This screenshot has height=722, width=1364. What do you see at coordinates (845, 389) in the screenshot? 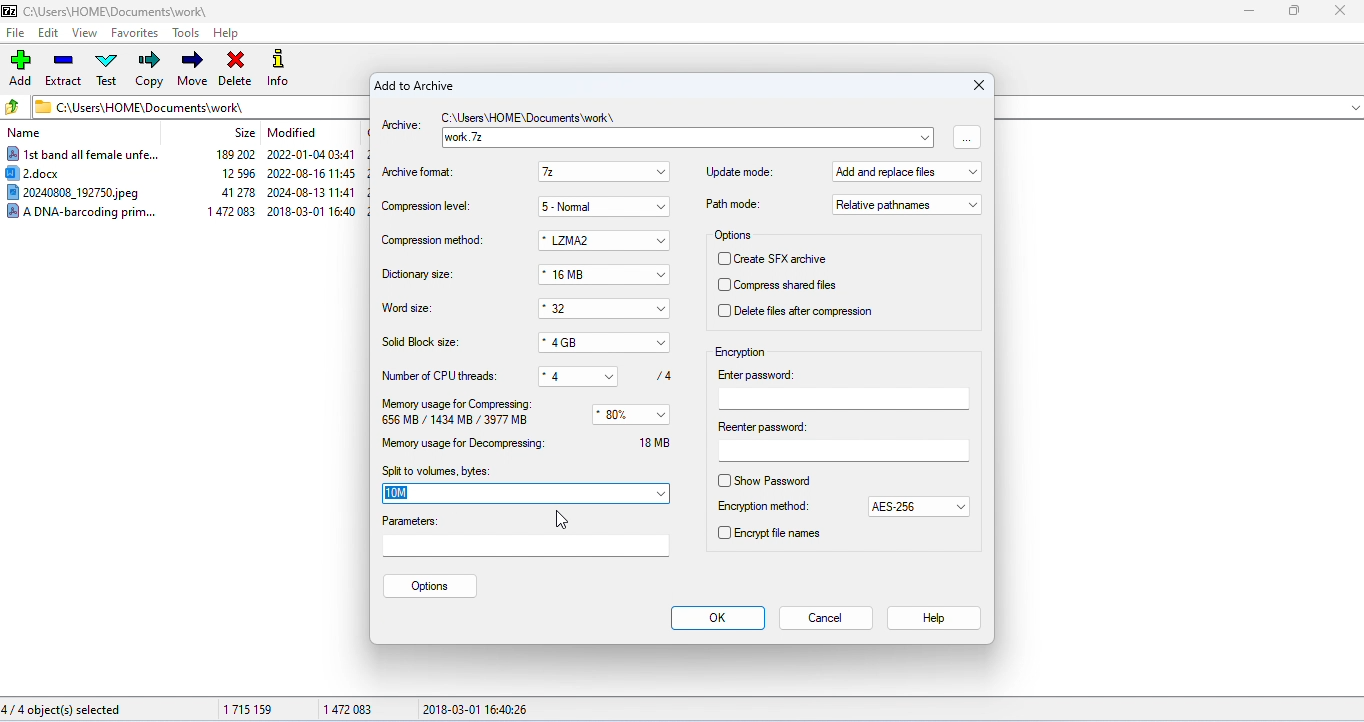
I see `enter password` at bounding box center [845, 389].